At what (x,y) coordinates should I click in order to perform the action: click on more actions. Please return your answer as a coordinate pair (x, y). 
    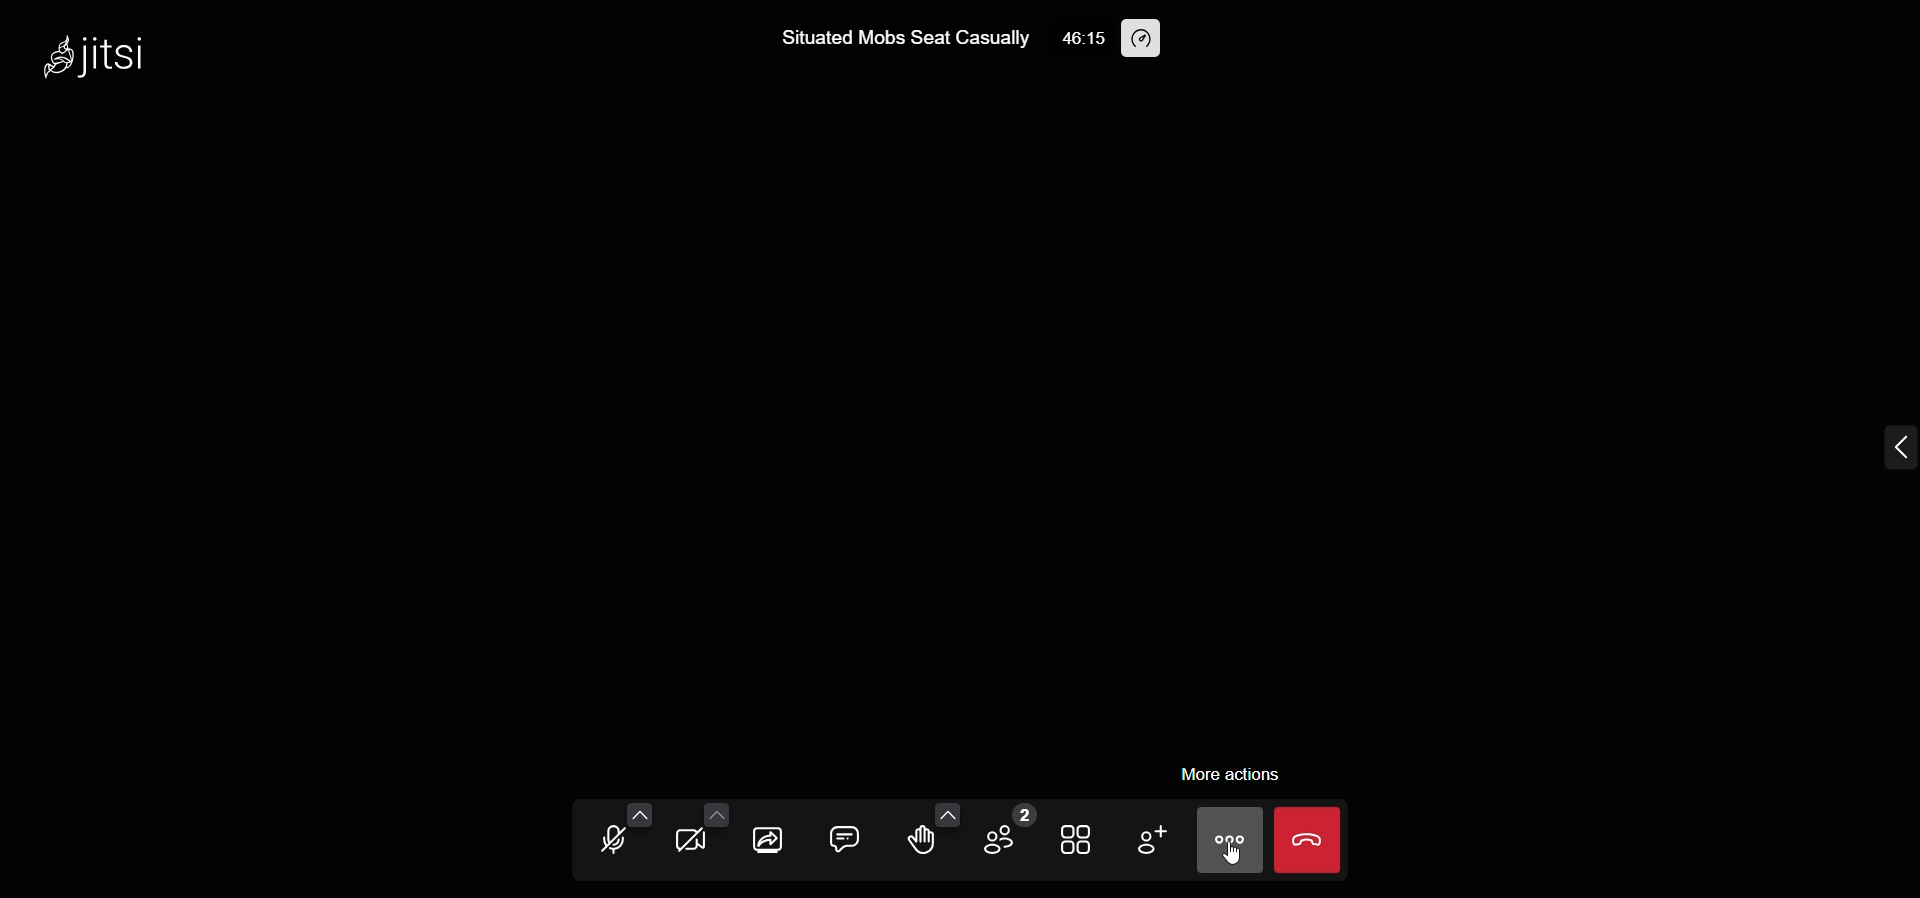
    Looking at the image, I should click on (1236, 774).